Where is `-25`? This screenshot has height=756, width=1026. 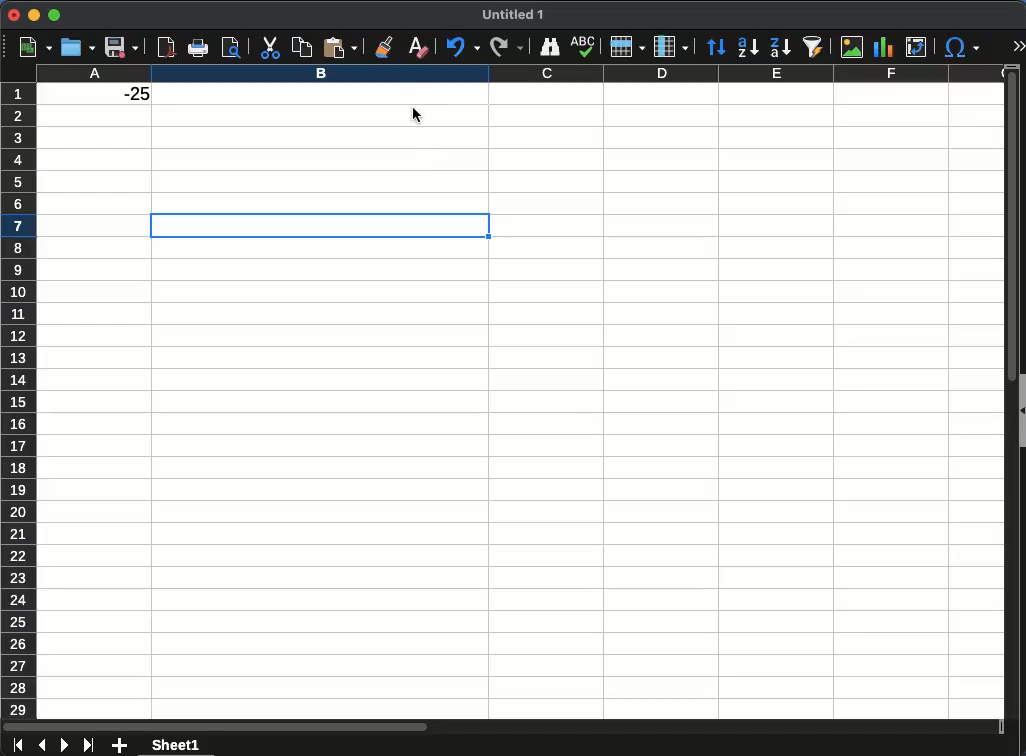 -25 is located at coordinates (127, 94).